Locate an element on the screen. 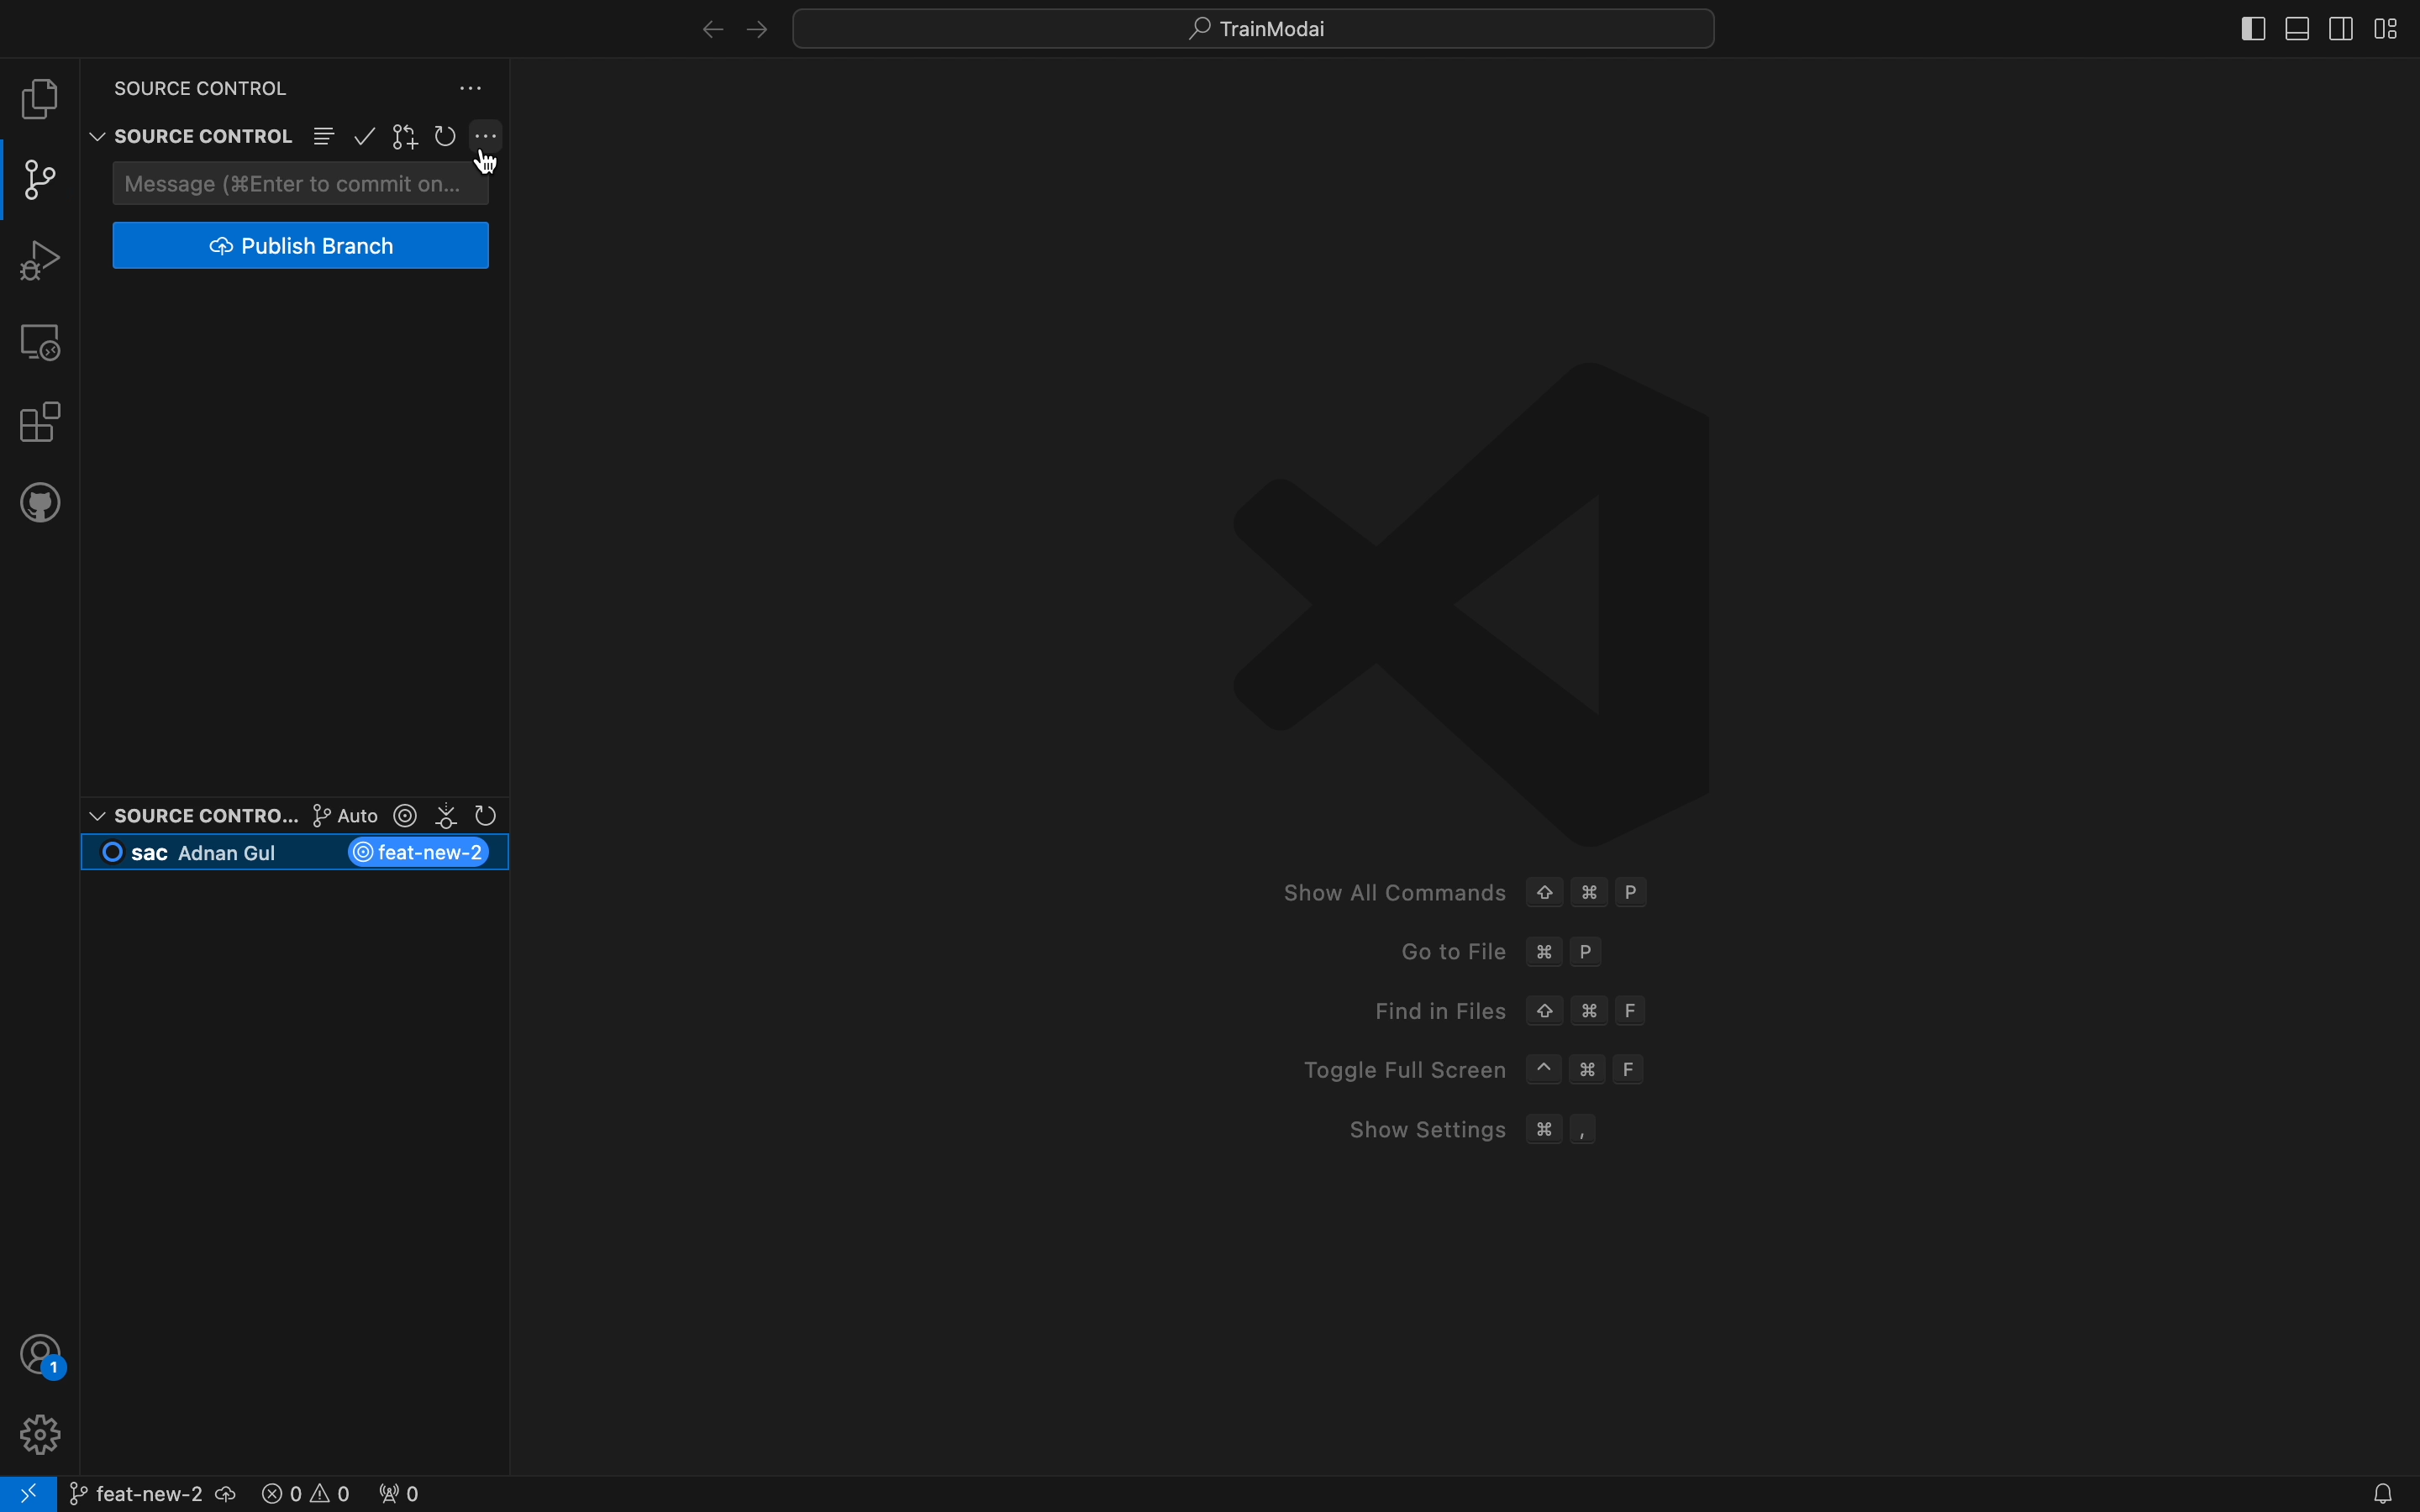 The height and width of the screenshot is (1512, 2420). remote is located at coordinates (42, 340).